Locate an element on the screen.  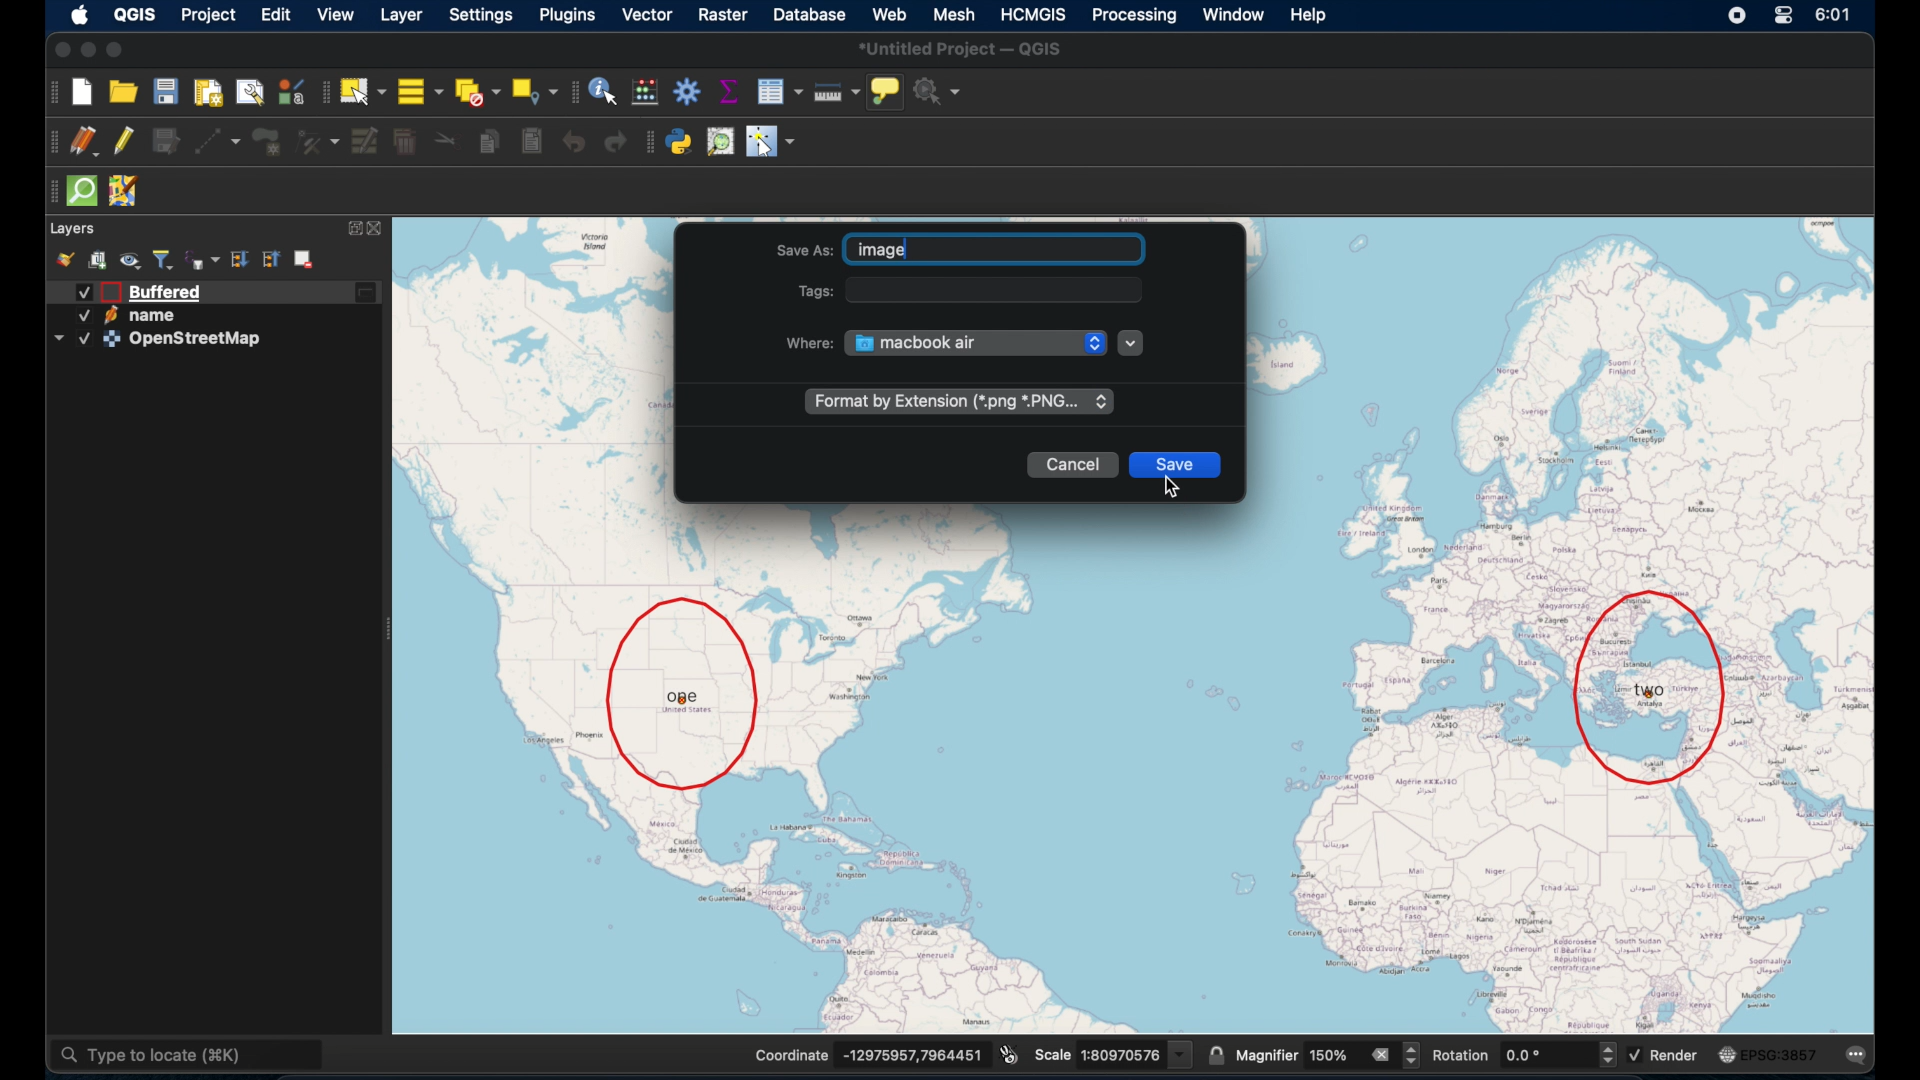
identify features is located at coordinates (602, 91).